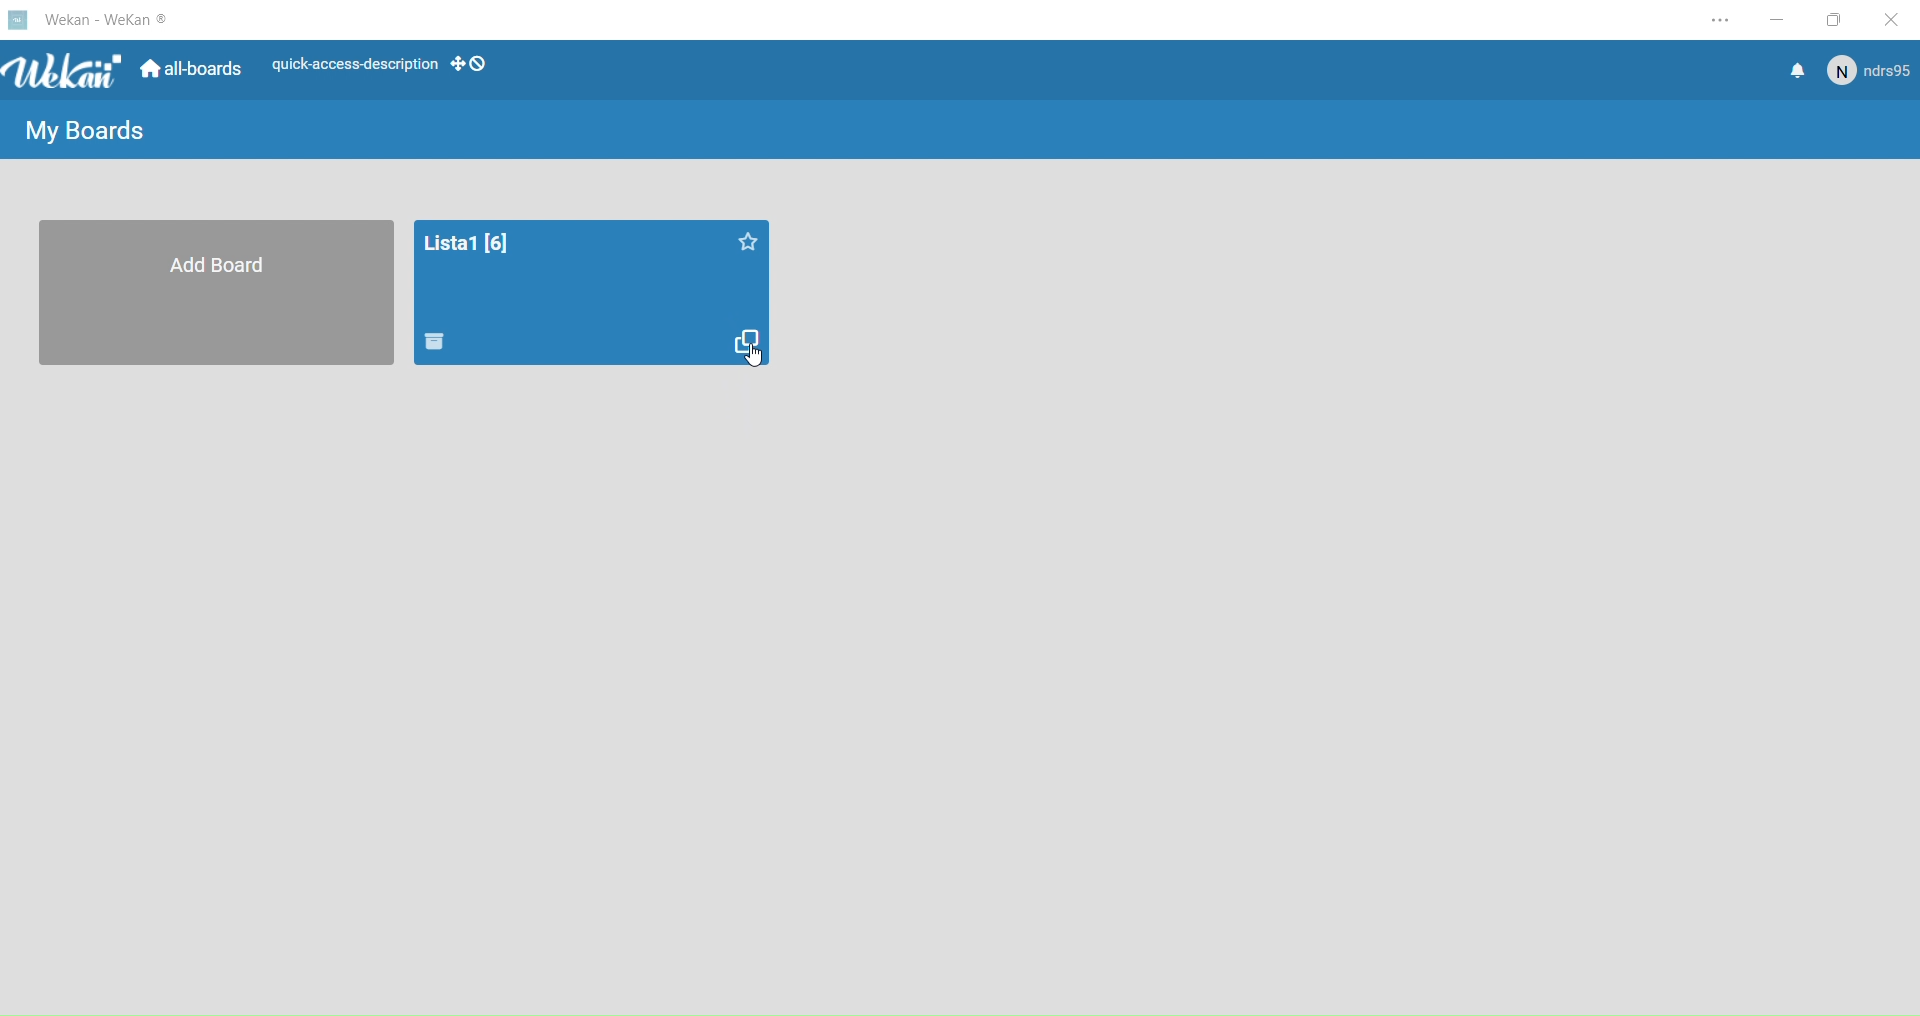 The width and height of the screenshot is (1920, 1016). What do you see at coordinates (1866, 69) in the screenshot?
I see `User` at bounding box center [1866, 69].